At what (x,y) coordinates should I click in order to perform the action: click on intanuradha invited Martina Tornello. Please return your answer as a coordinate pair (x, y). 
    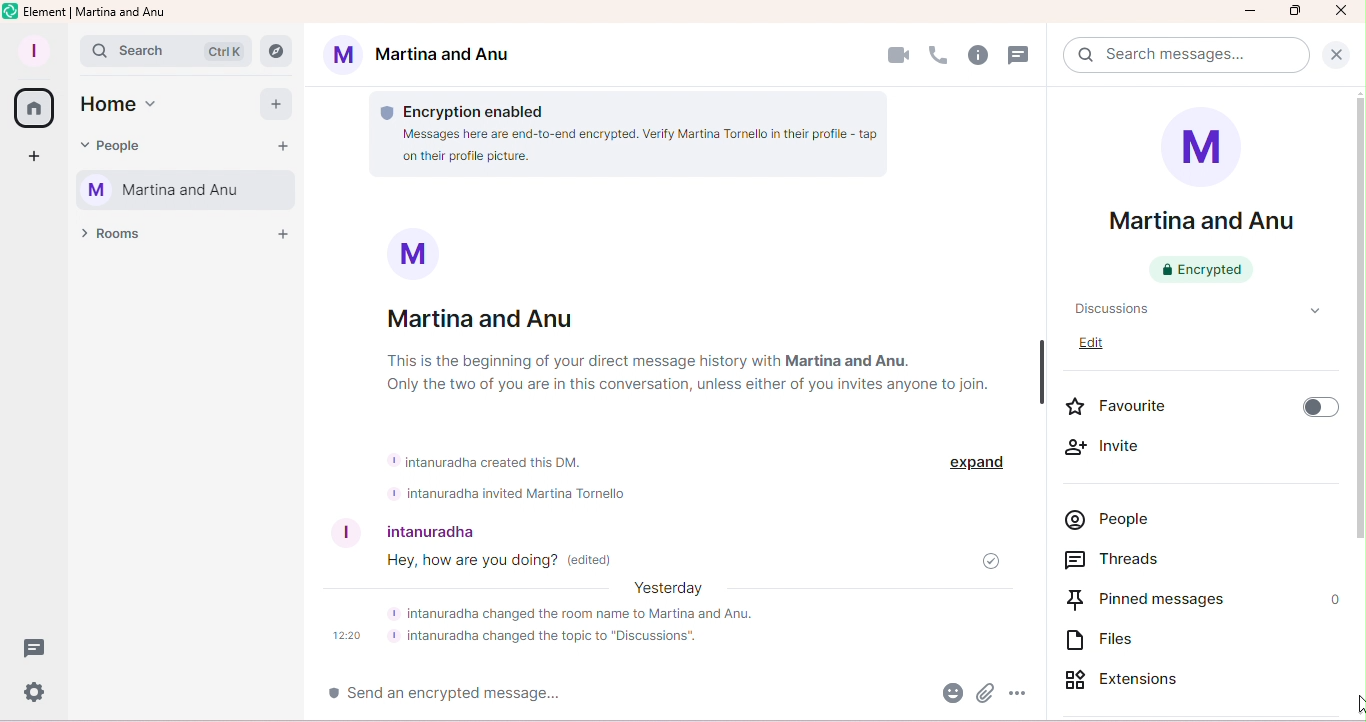
    Looking at the image, I should click on (513, 494).